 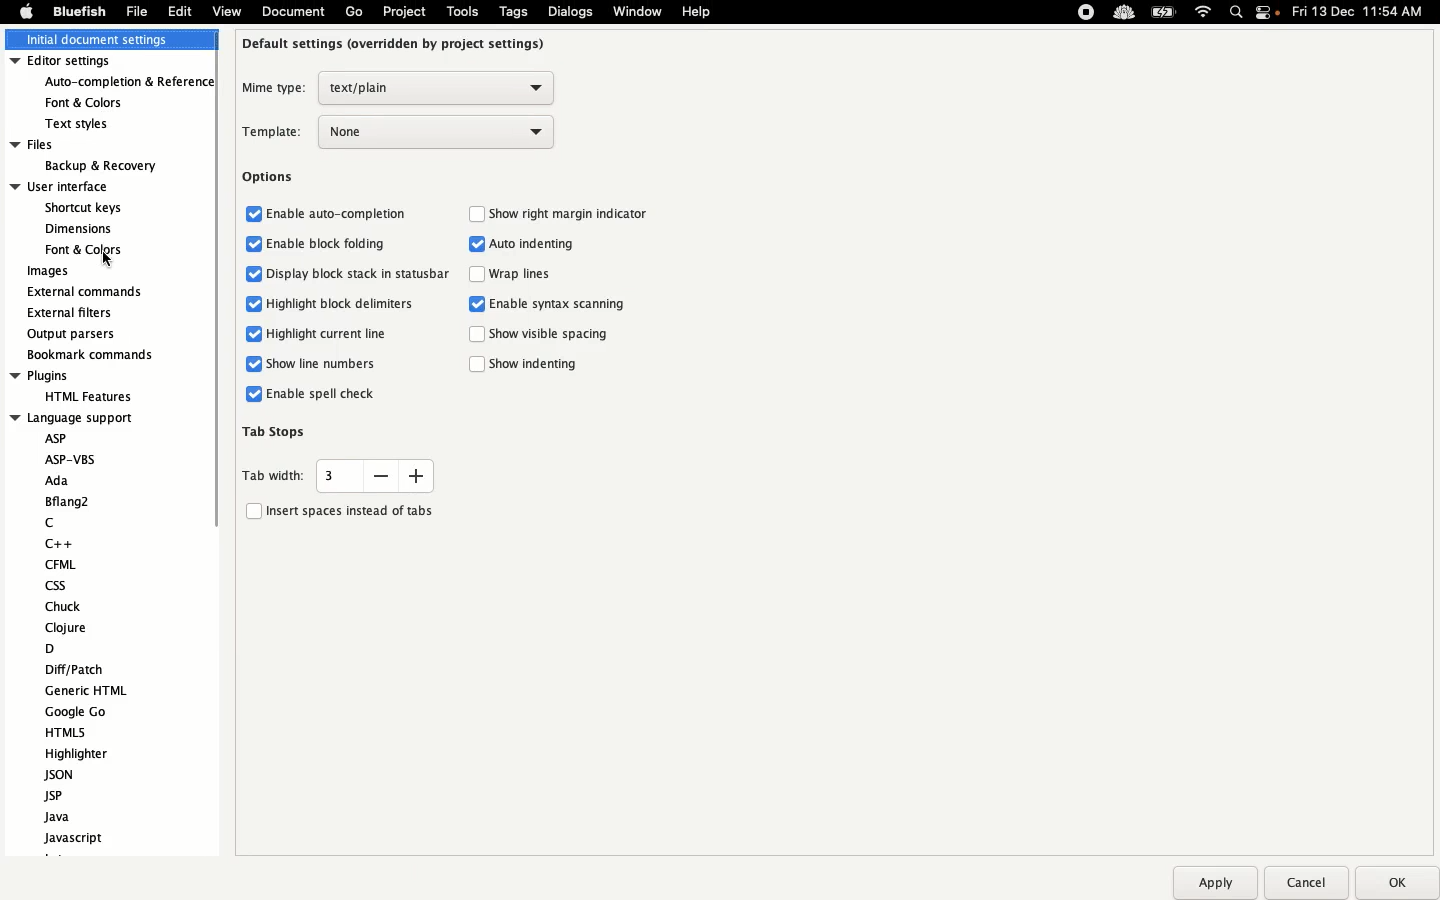 What do you see at coordinates (313, 363) in the screenshot?
I see `Show line numbers` at bounding box center [313, 363].